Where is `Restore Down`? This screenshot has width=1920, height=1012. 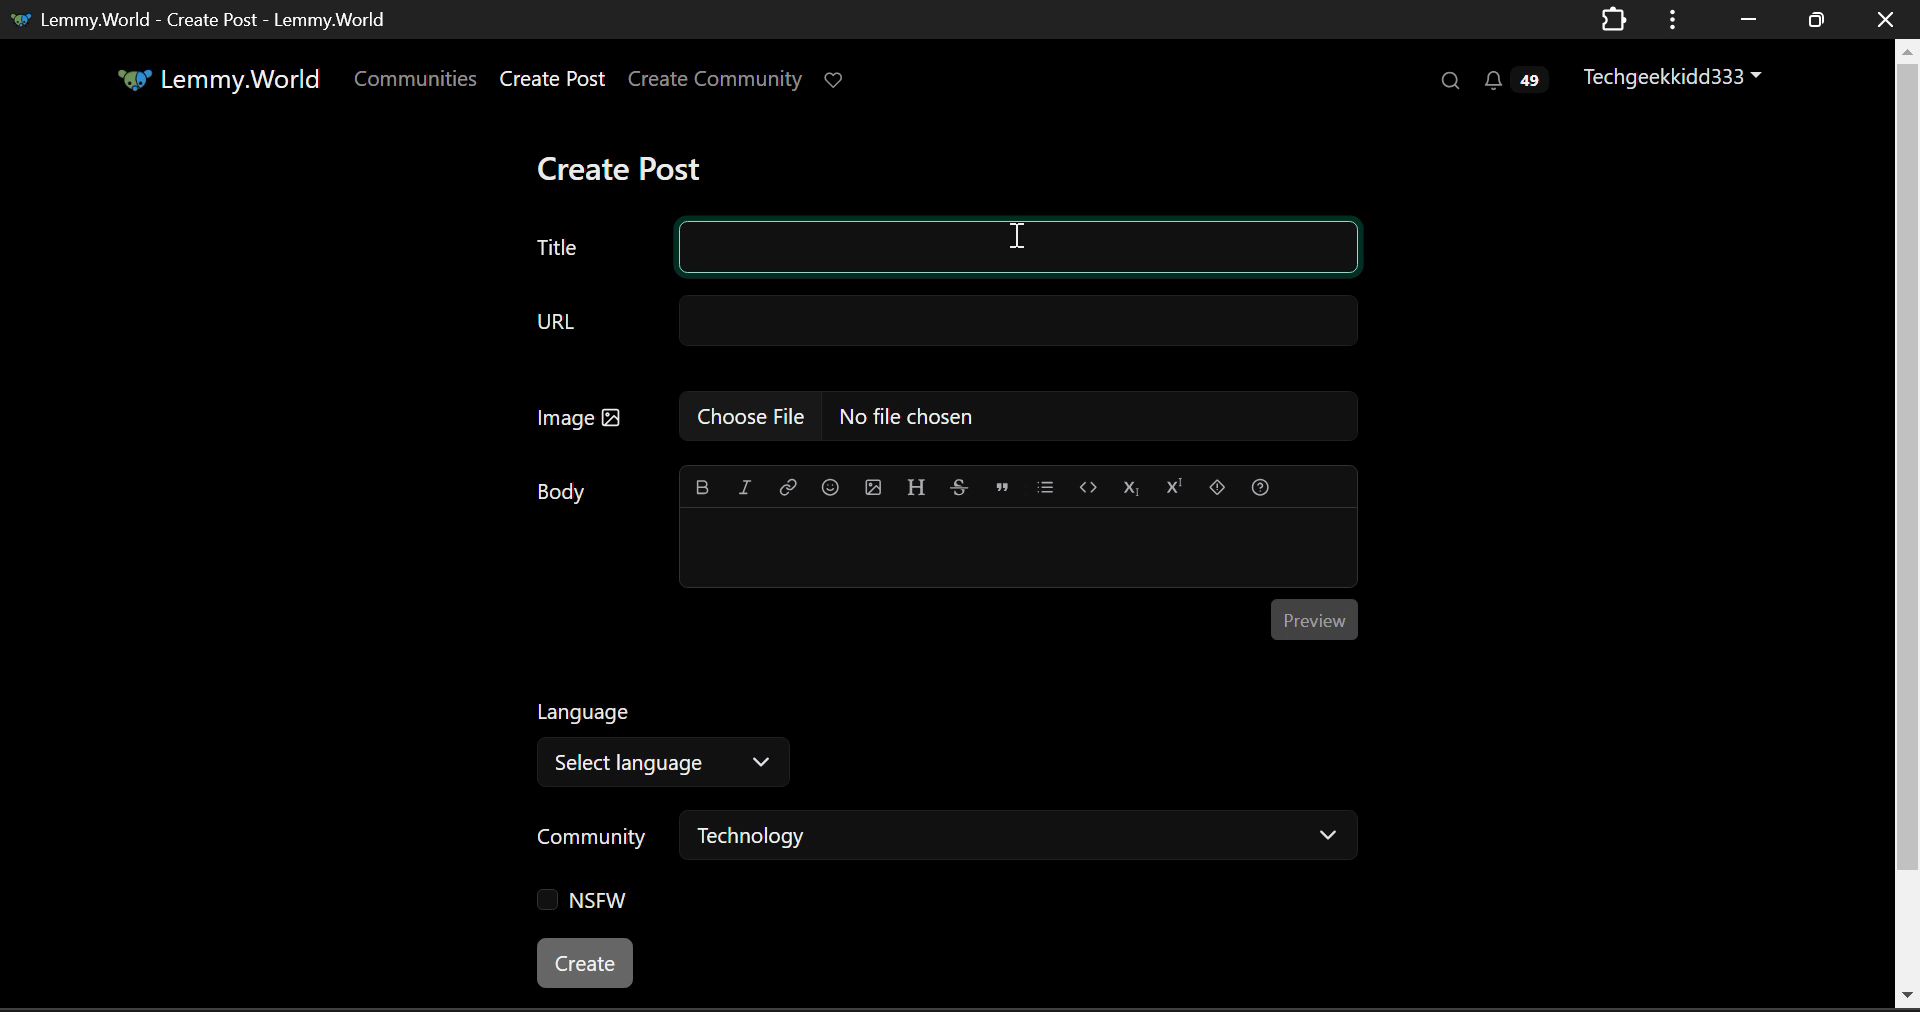
Restore Down is located at coordinates (1744, 17).